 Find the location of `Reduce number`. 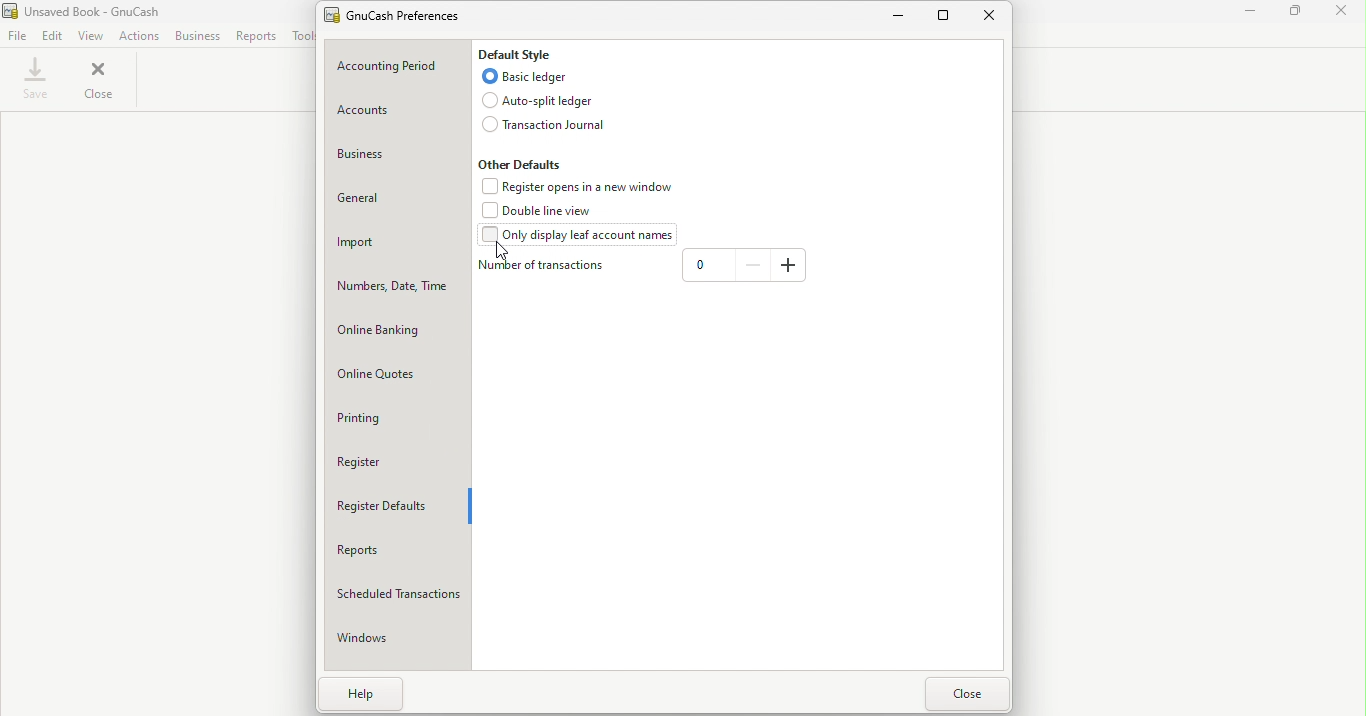

Reduce number is located at coordinates (753, 265).